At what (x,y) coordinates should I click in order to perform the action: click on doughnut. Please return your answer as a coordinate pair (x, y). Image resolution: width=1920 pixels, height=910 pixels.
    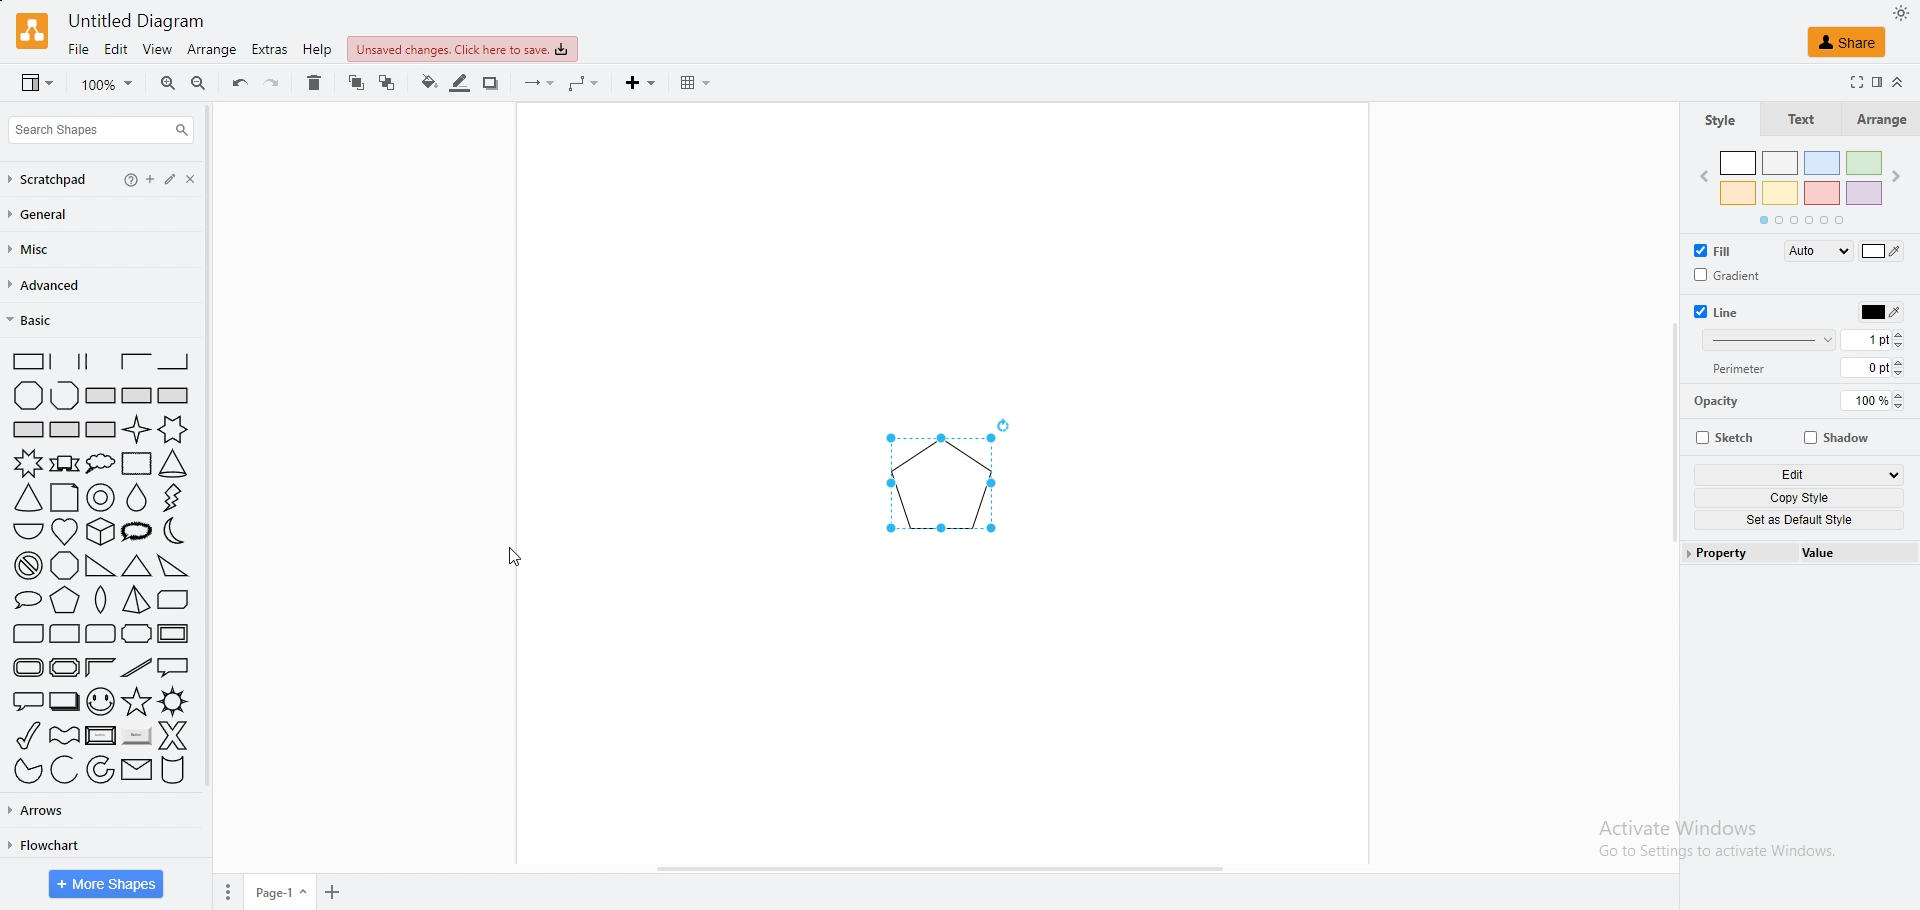
    Looking at the image, I should click on (102, 499).